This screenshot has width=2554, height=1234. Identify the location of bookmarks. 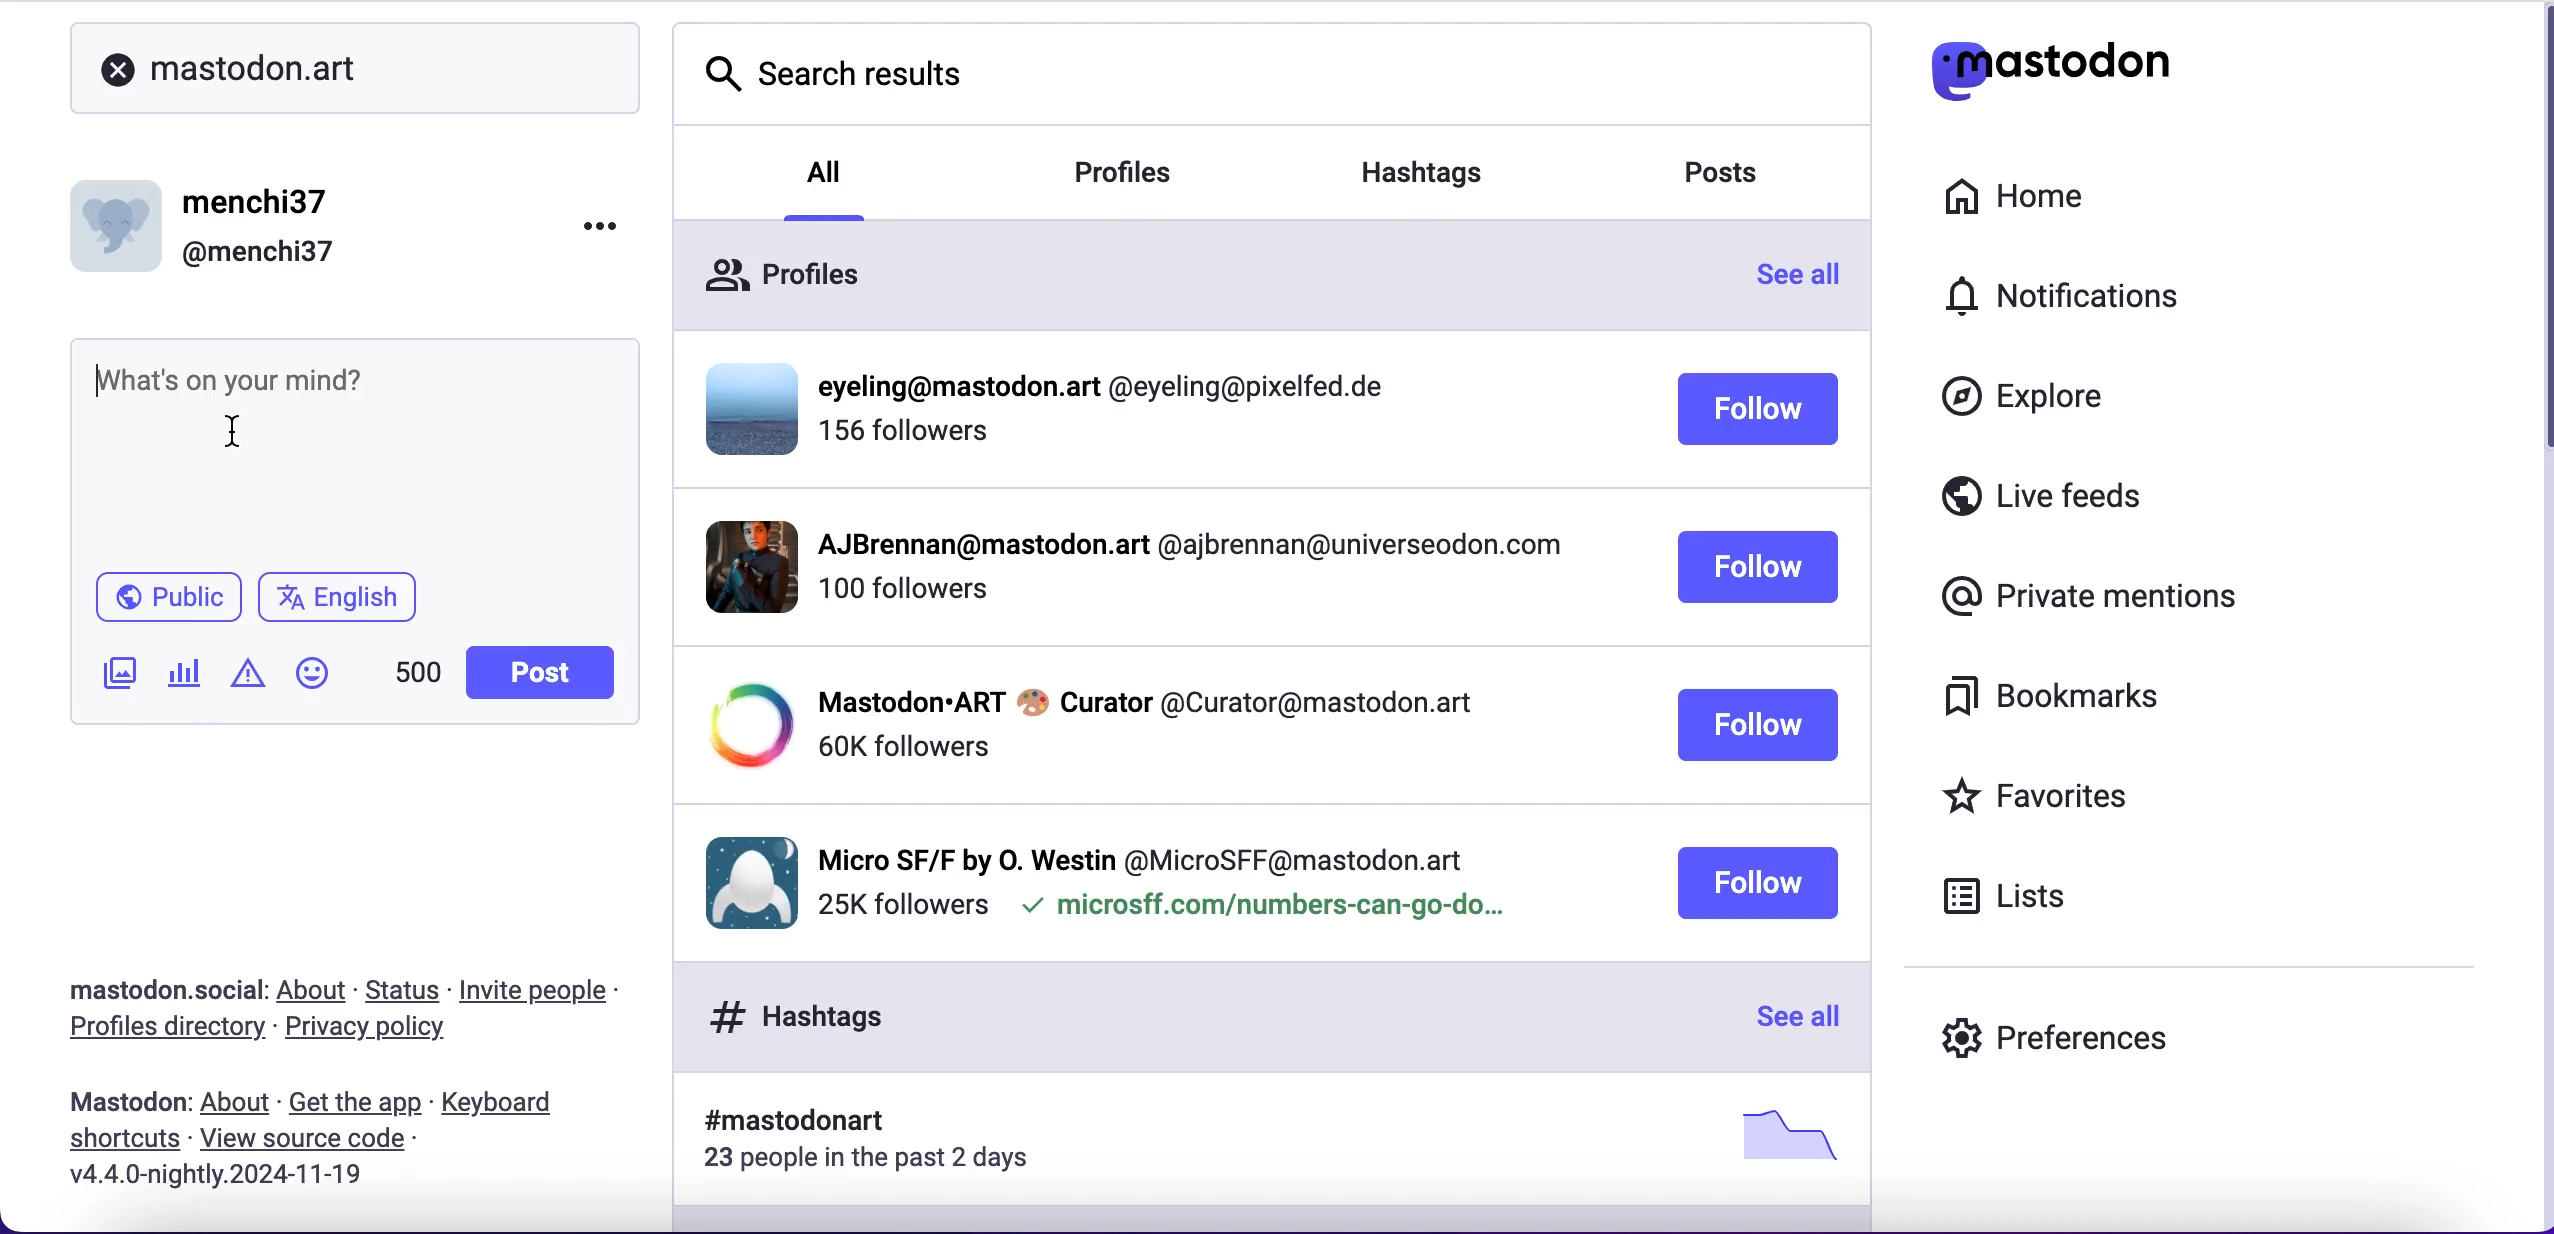
(2067, 704).